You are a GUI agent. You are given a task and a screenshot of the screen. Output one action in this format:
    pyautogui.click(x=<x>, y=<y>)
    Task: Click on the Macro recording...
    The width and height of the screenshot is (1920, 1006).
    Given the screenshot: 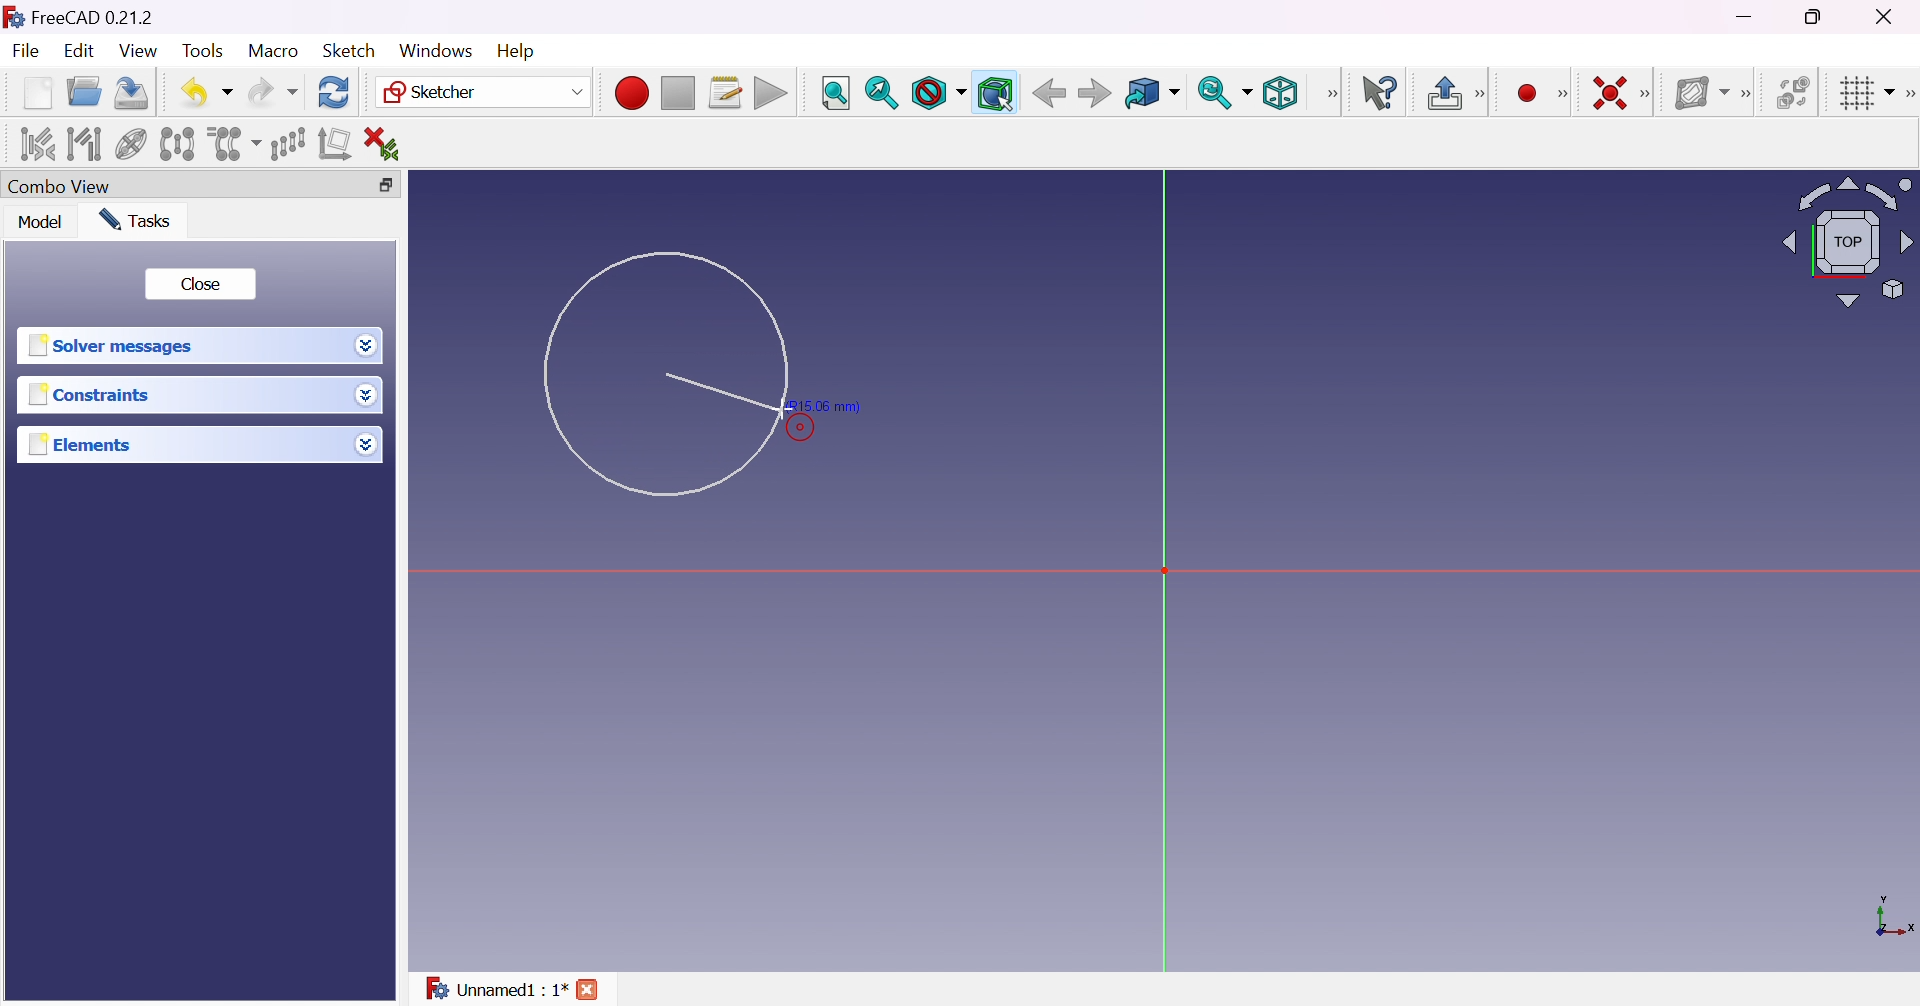 What is the action you would take?
    pyautogui.click(x=631, y=90)
    